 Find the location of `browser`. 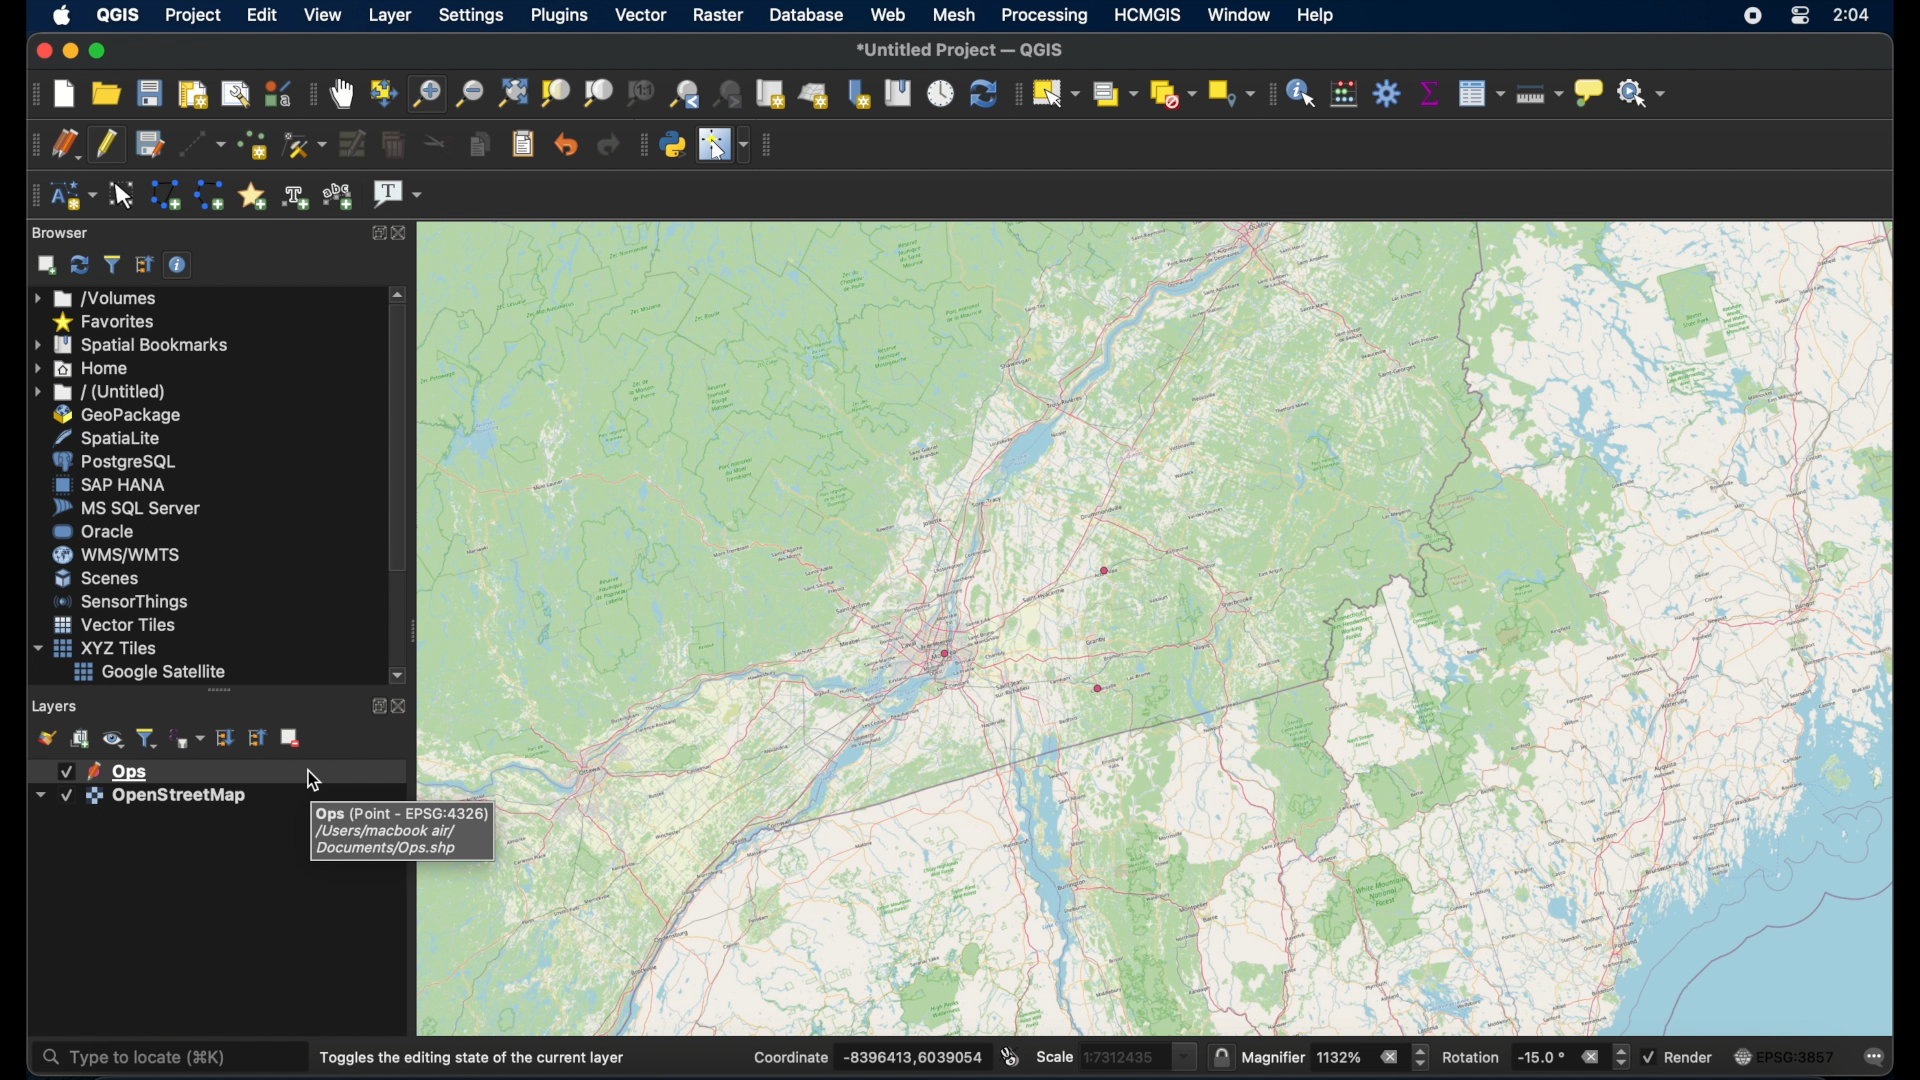

browser is located at coordinates (58, 232).